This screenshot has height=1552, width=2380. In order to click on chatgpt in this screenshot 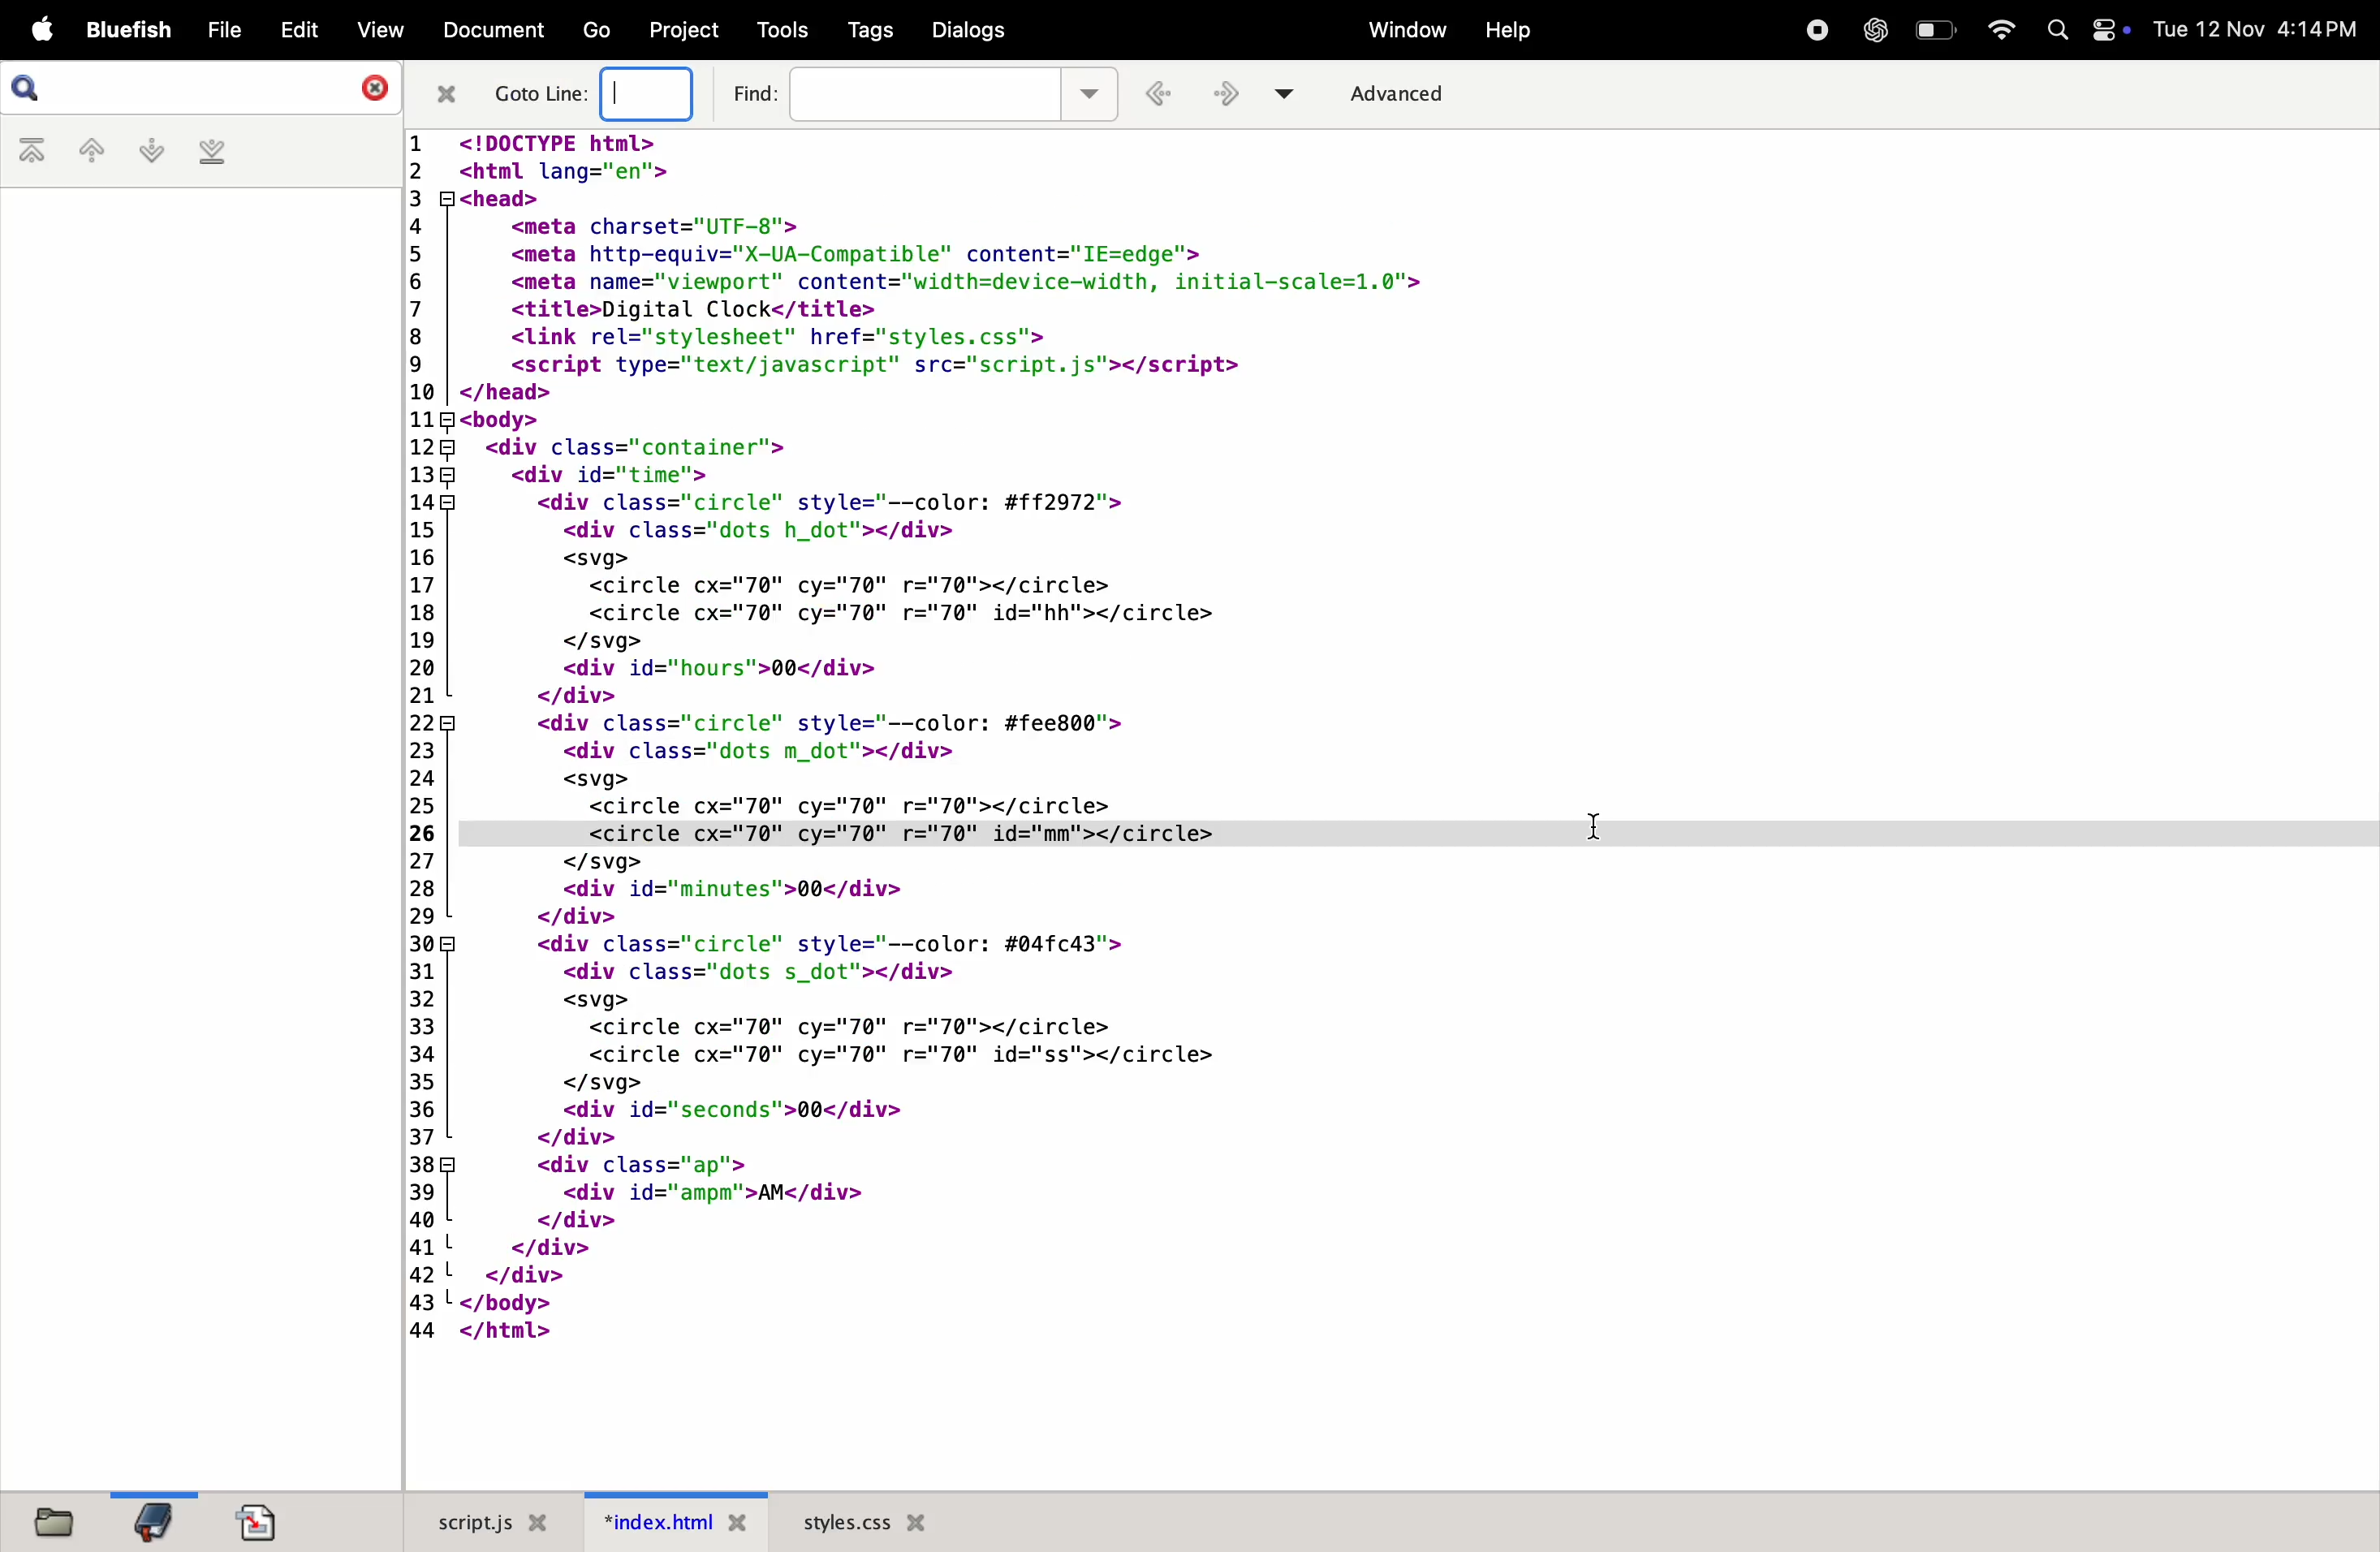, I will do `click(1875, 30)`.